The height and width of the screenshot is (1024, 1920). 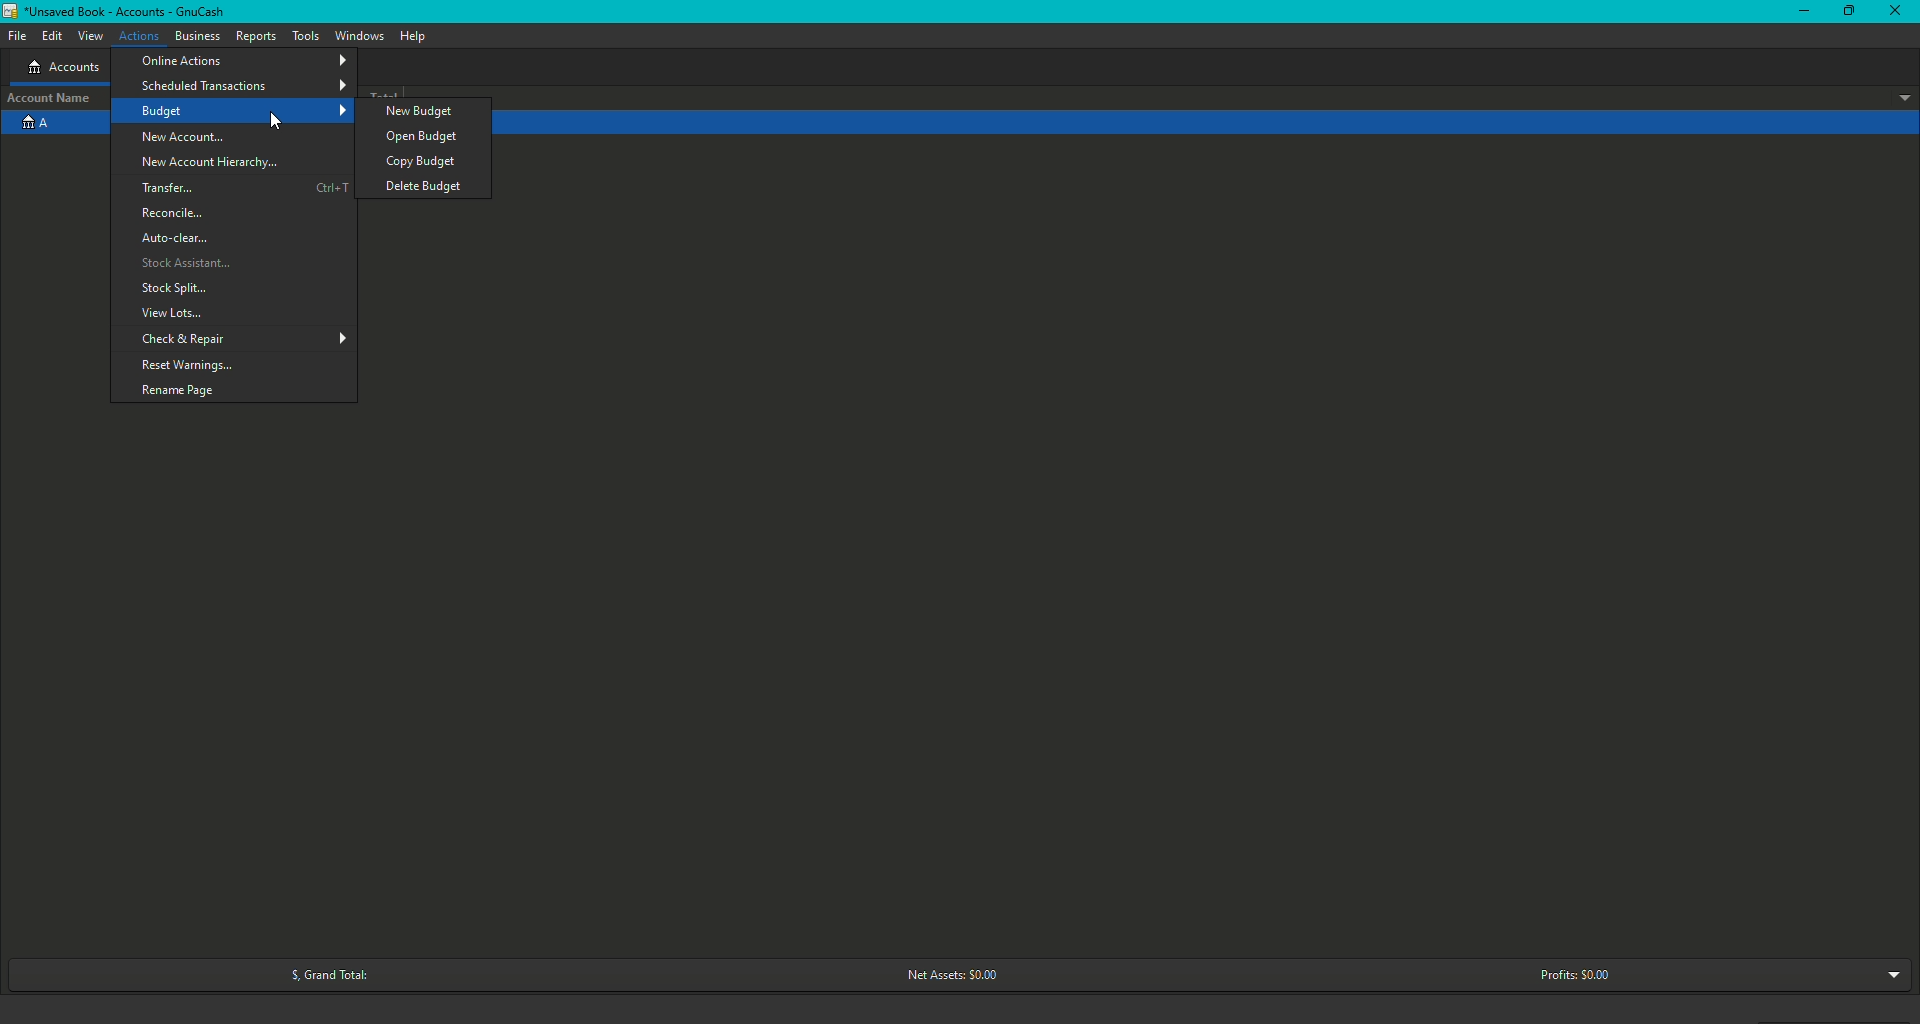 What do you see at coordinates (140, 38) in the screenshot?
I see `Actions` at bounding box center [140, 38].